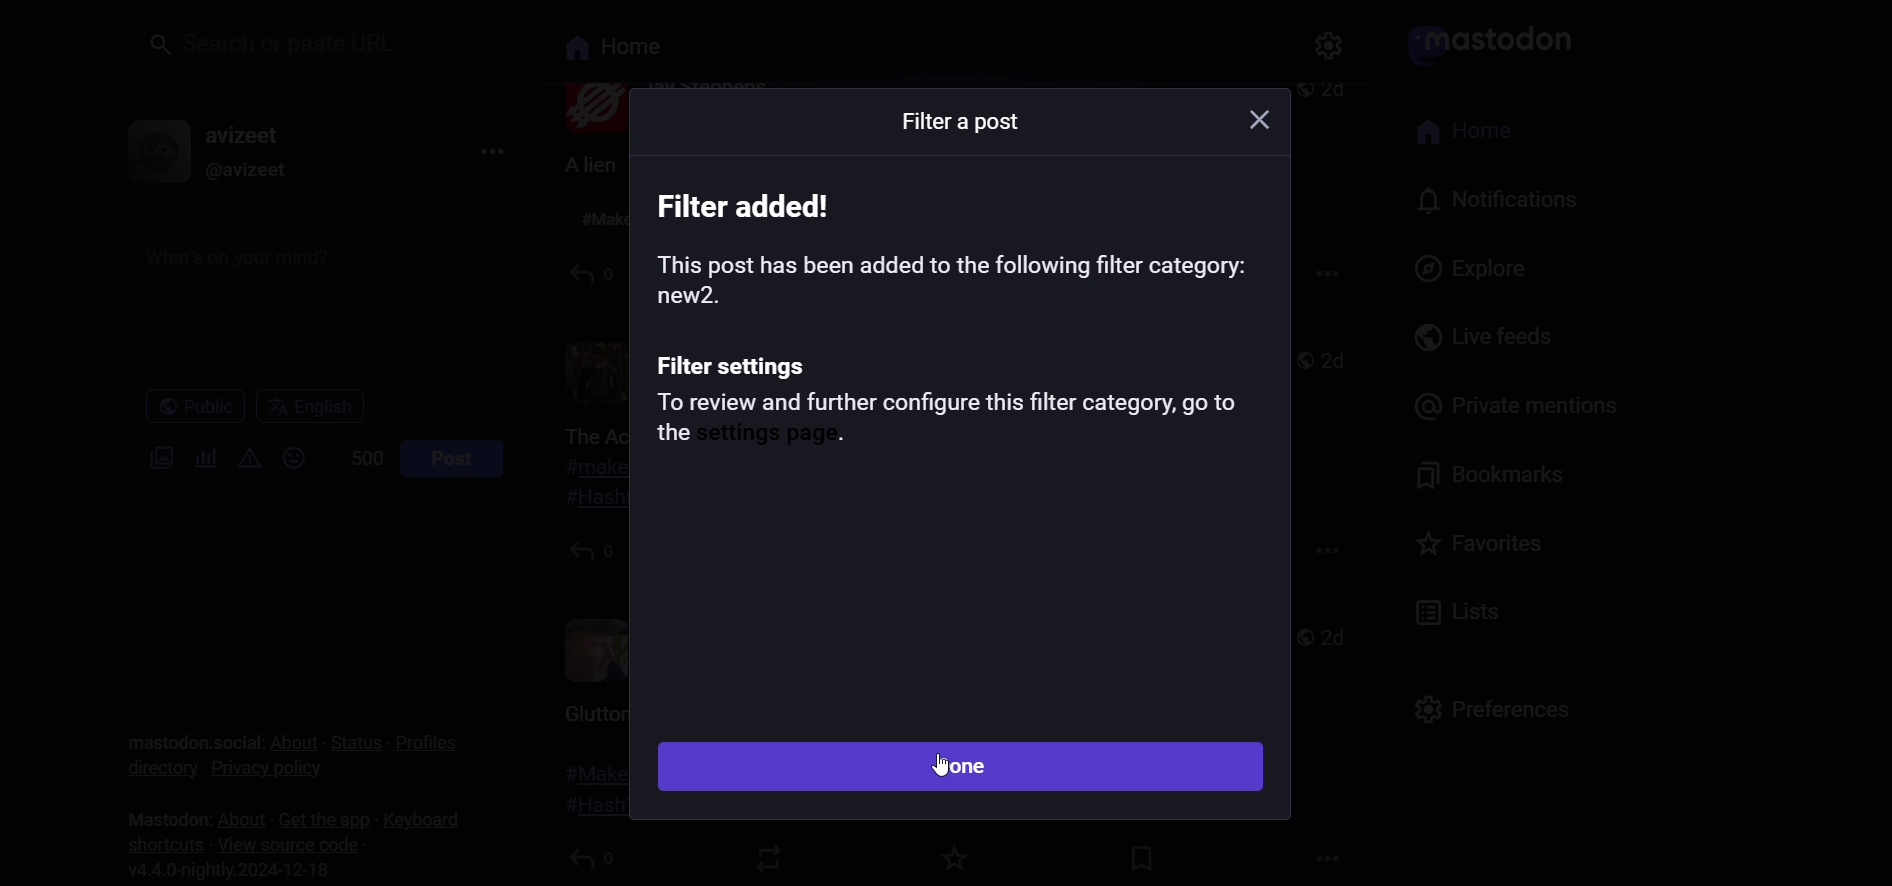 The height and width of the screenshot is (886, 1892). Describe the element at coordinates (959, 767) in the screenshot. I see `done` at that location.